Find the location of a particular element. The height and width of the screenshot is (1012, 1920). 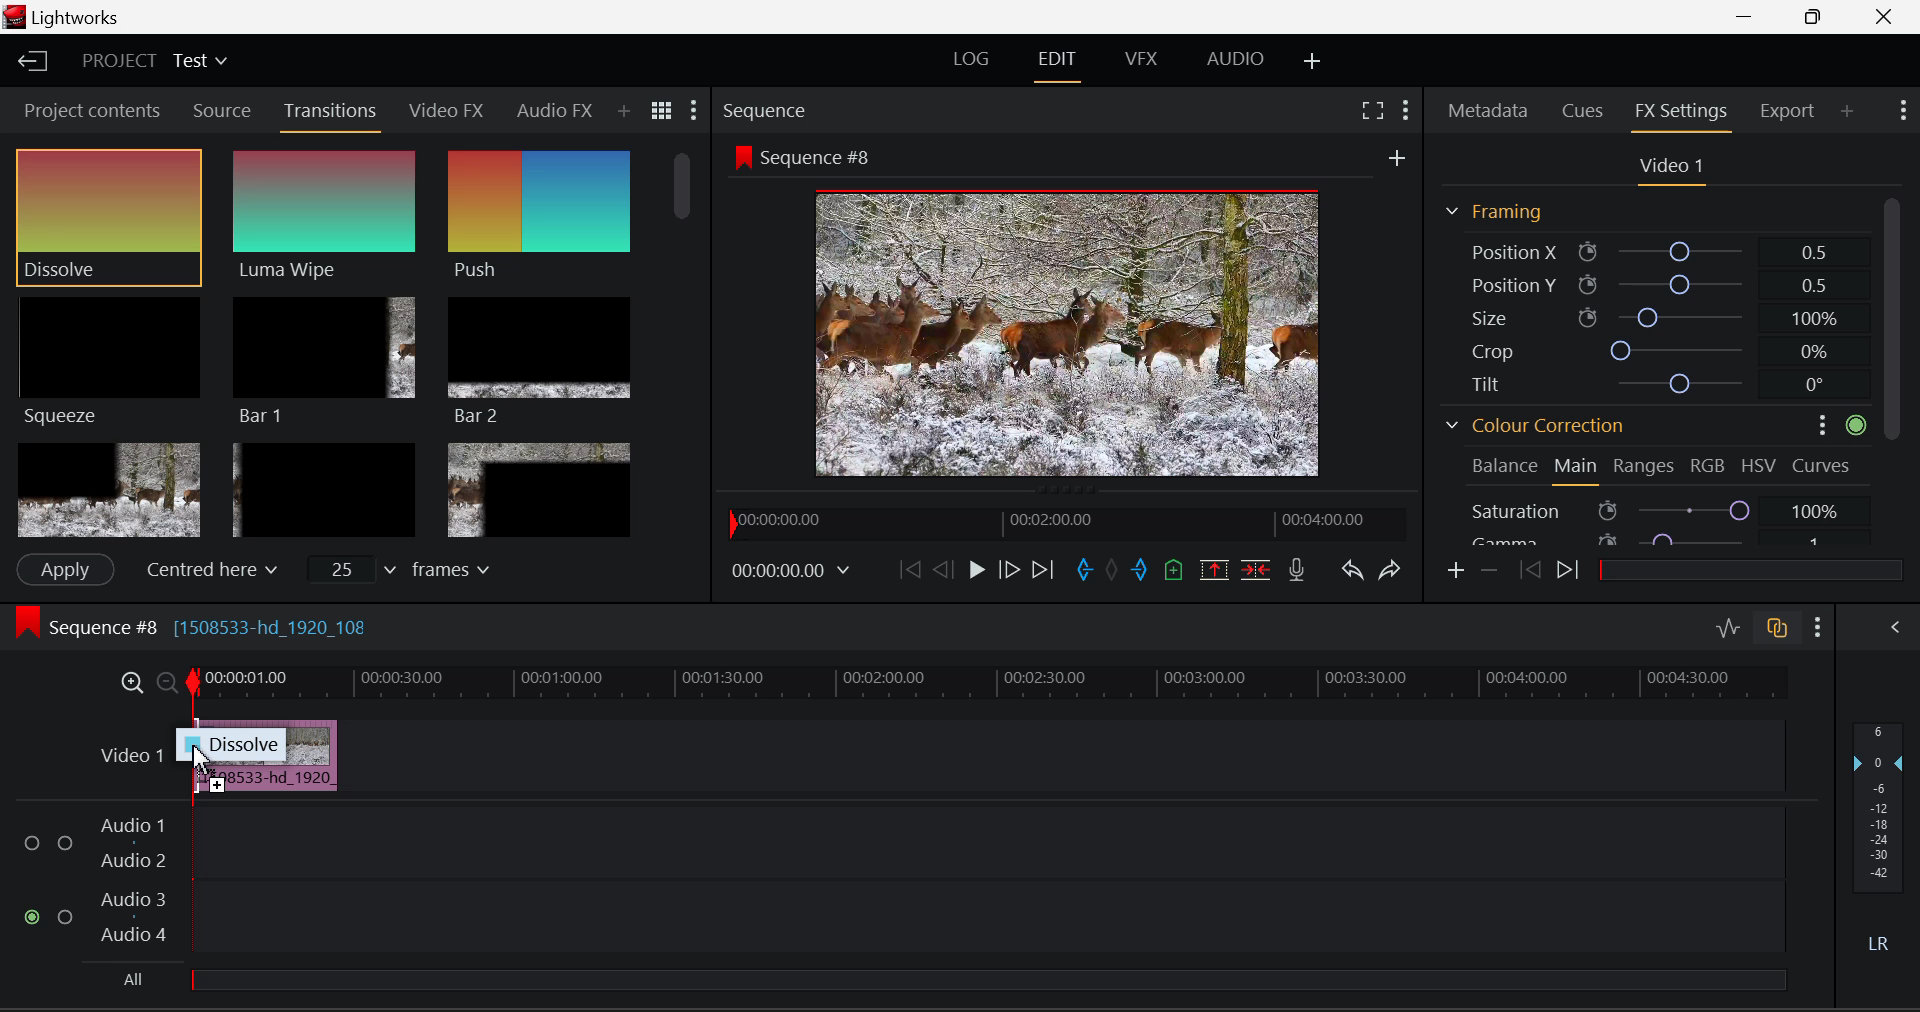

Go Forward is located at coordinates (1008, 573).